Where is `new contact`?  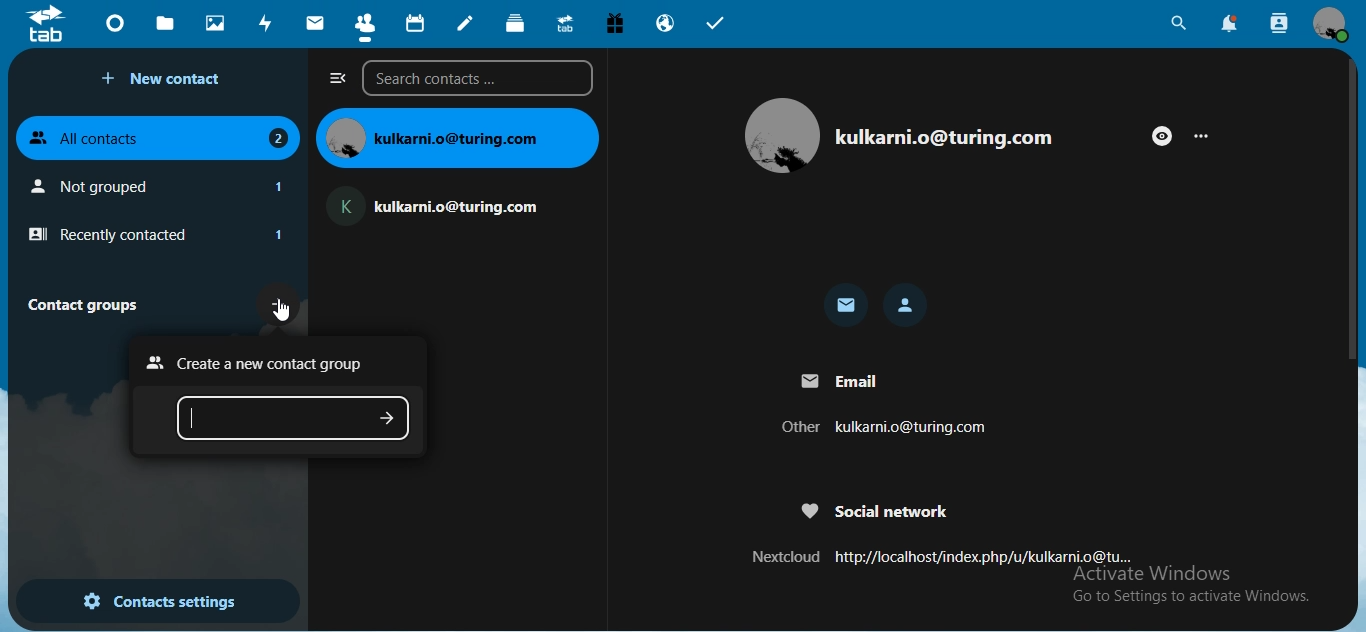 new contact is located at coordinates (166, 79).